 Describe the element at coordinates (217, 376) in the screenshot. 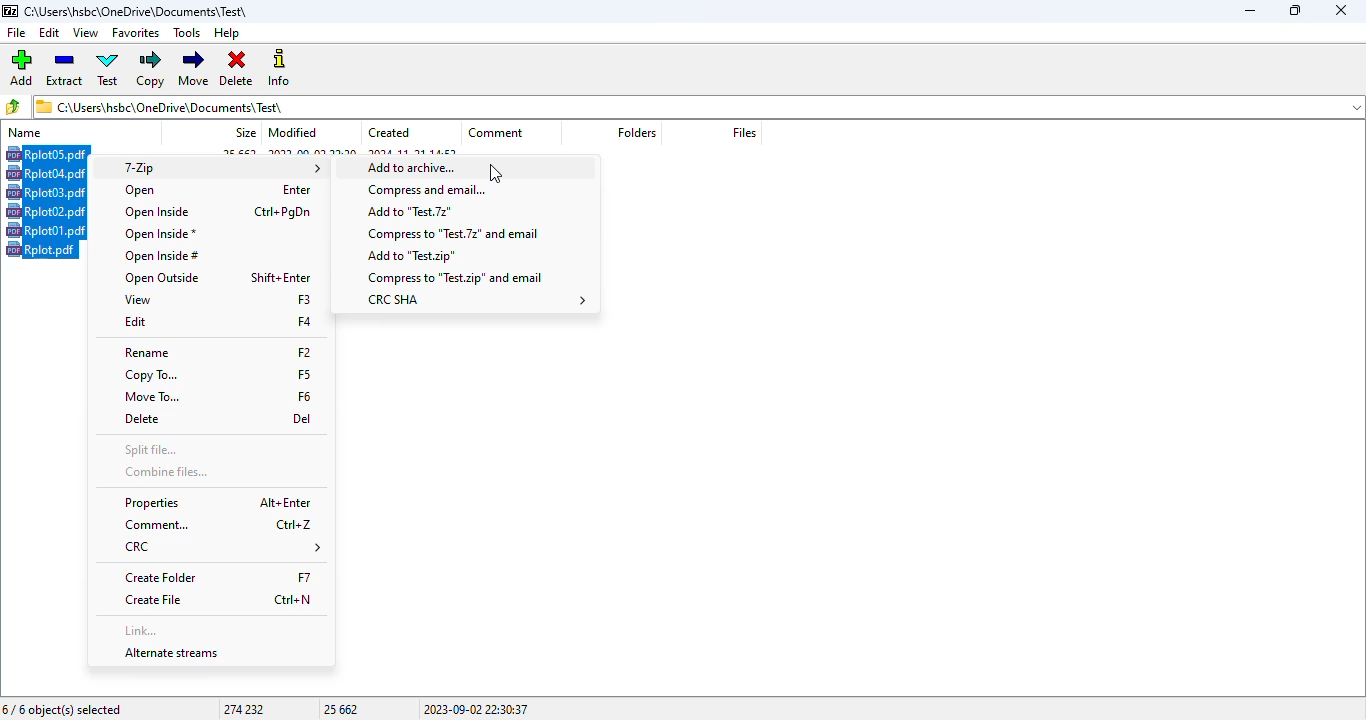

I see `copy to ` at that location.